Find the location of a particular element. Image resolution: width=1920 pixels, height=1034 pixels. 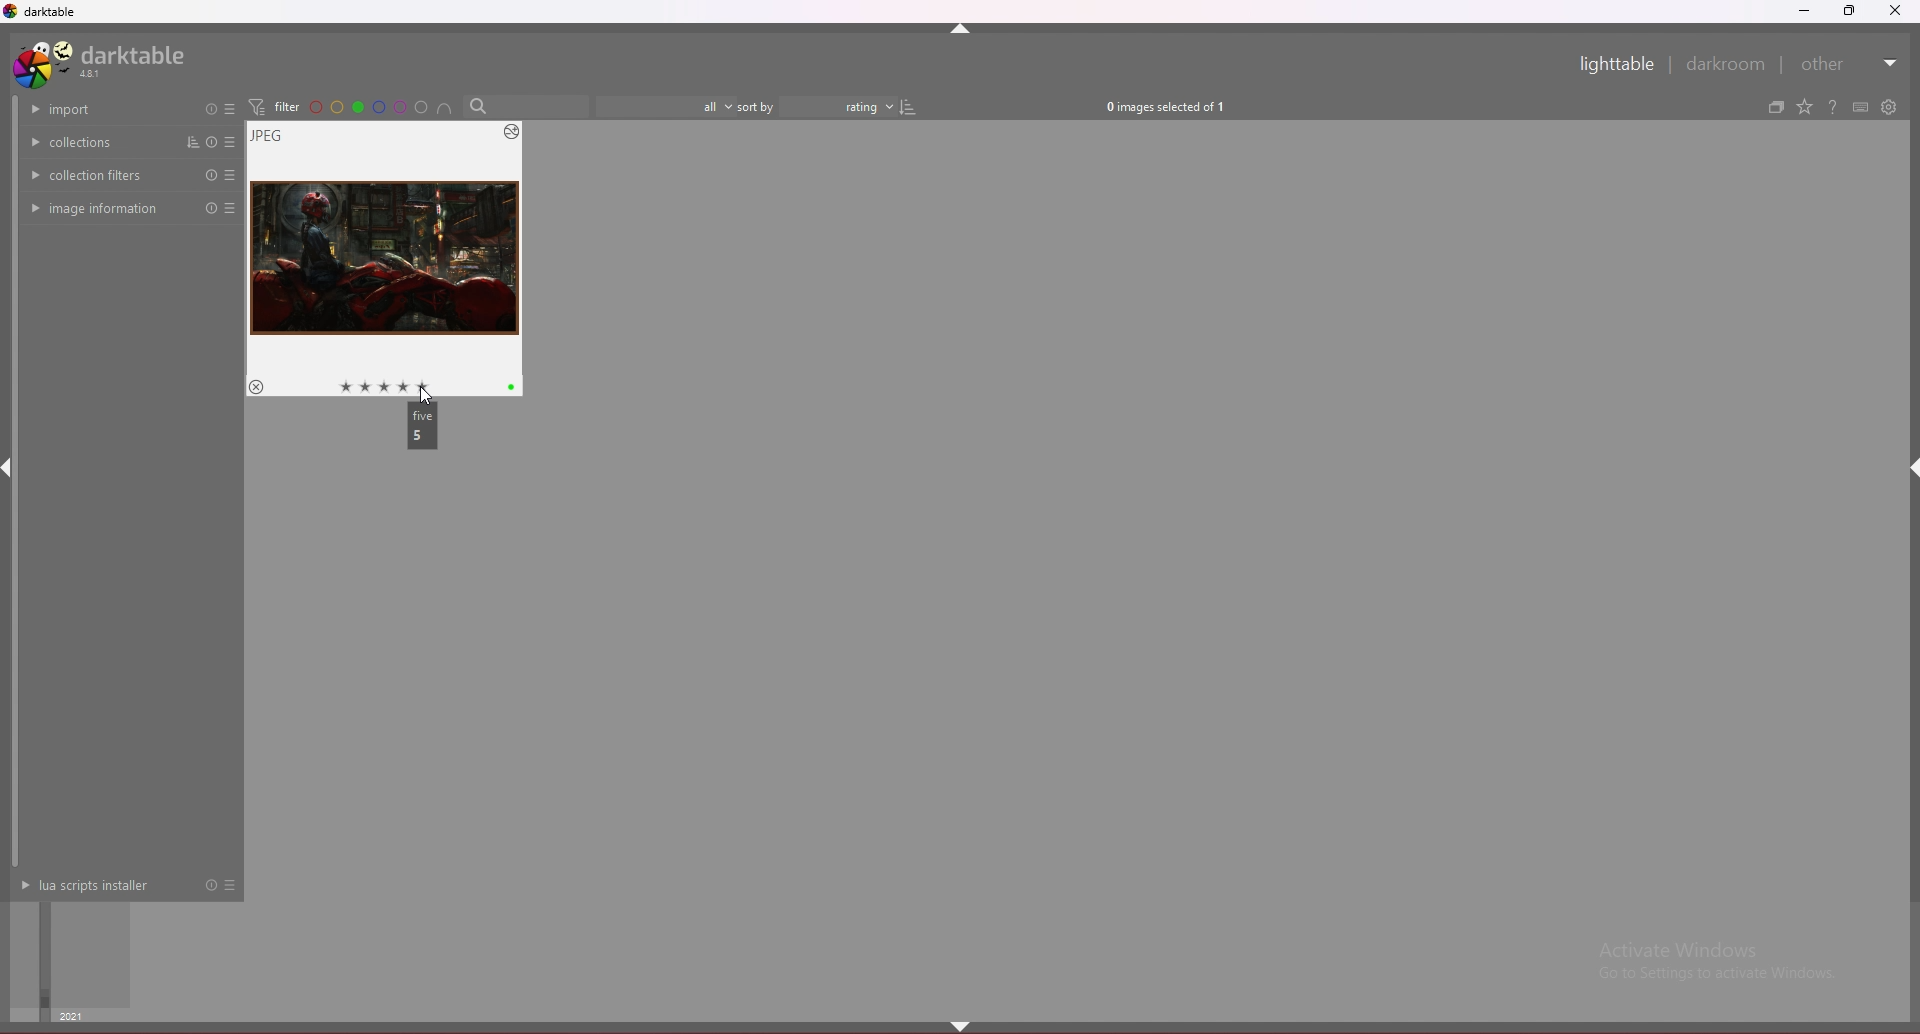

lighttable is located at coordinates (1619, 64).